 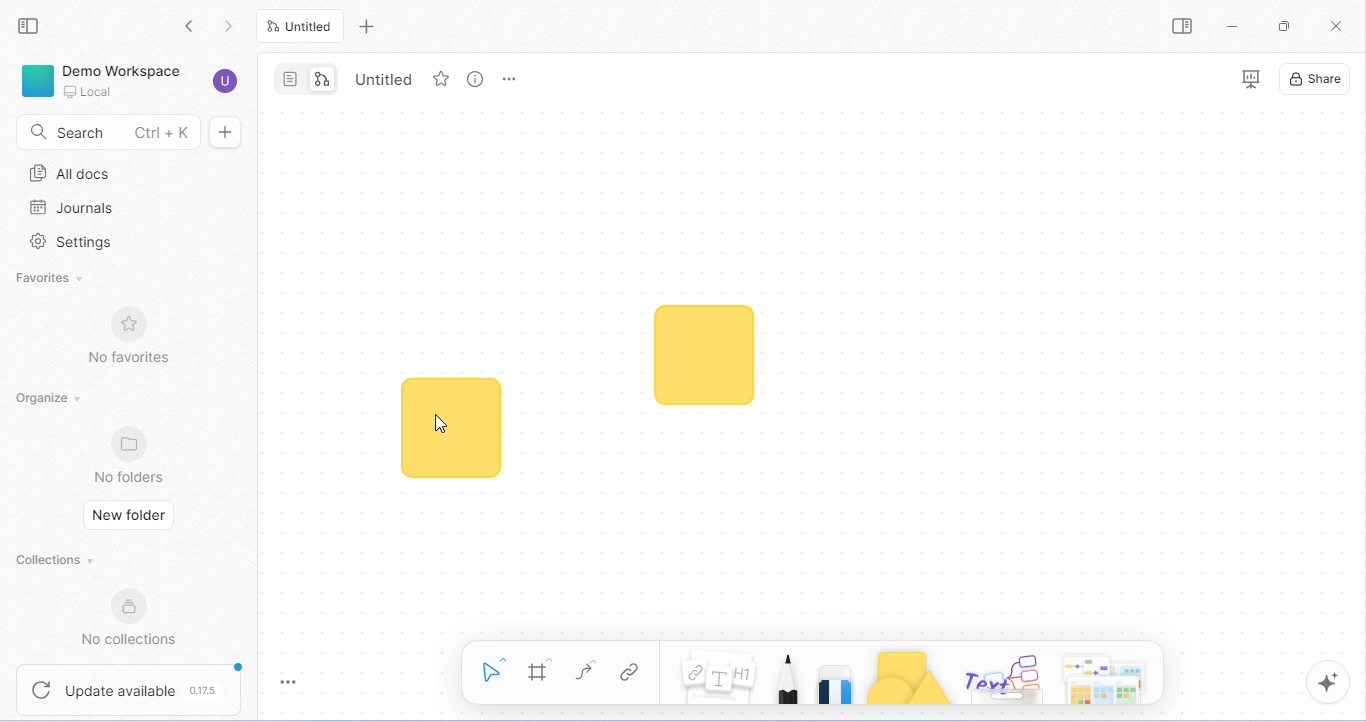 What do you see at coordinates (302, 26) in the screenshot?
I see `Untitled` at bounding box center [302, 26].